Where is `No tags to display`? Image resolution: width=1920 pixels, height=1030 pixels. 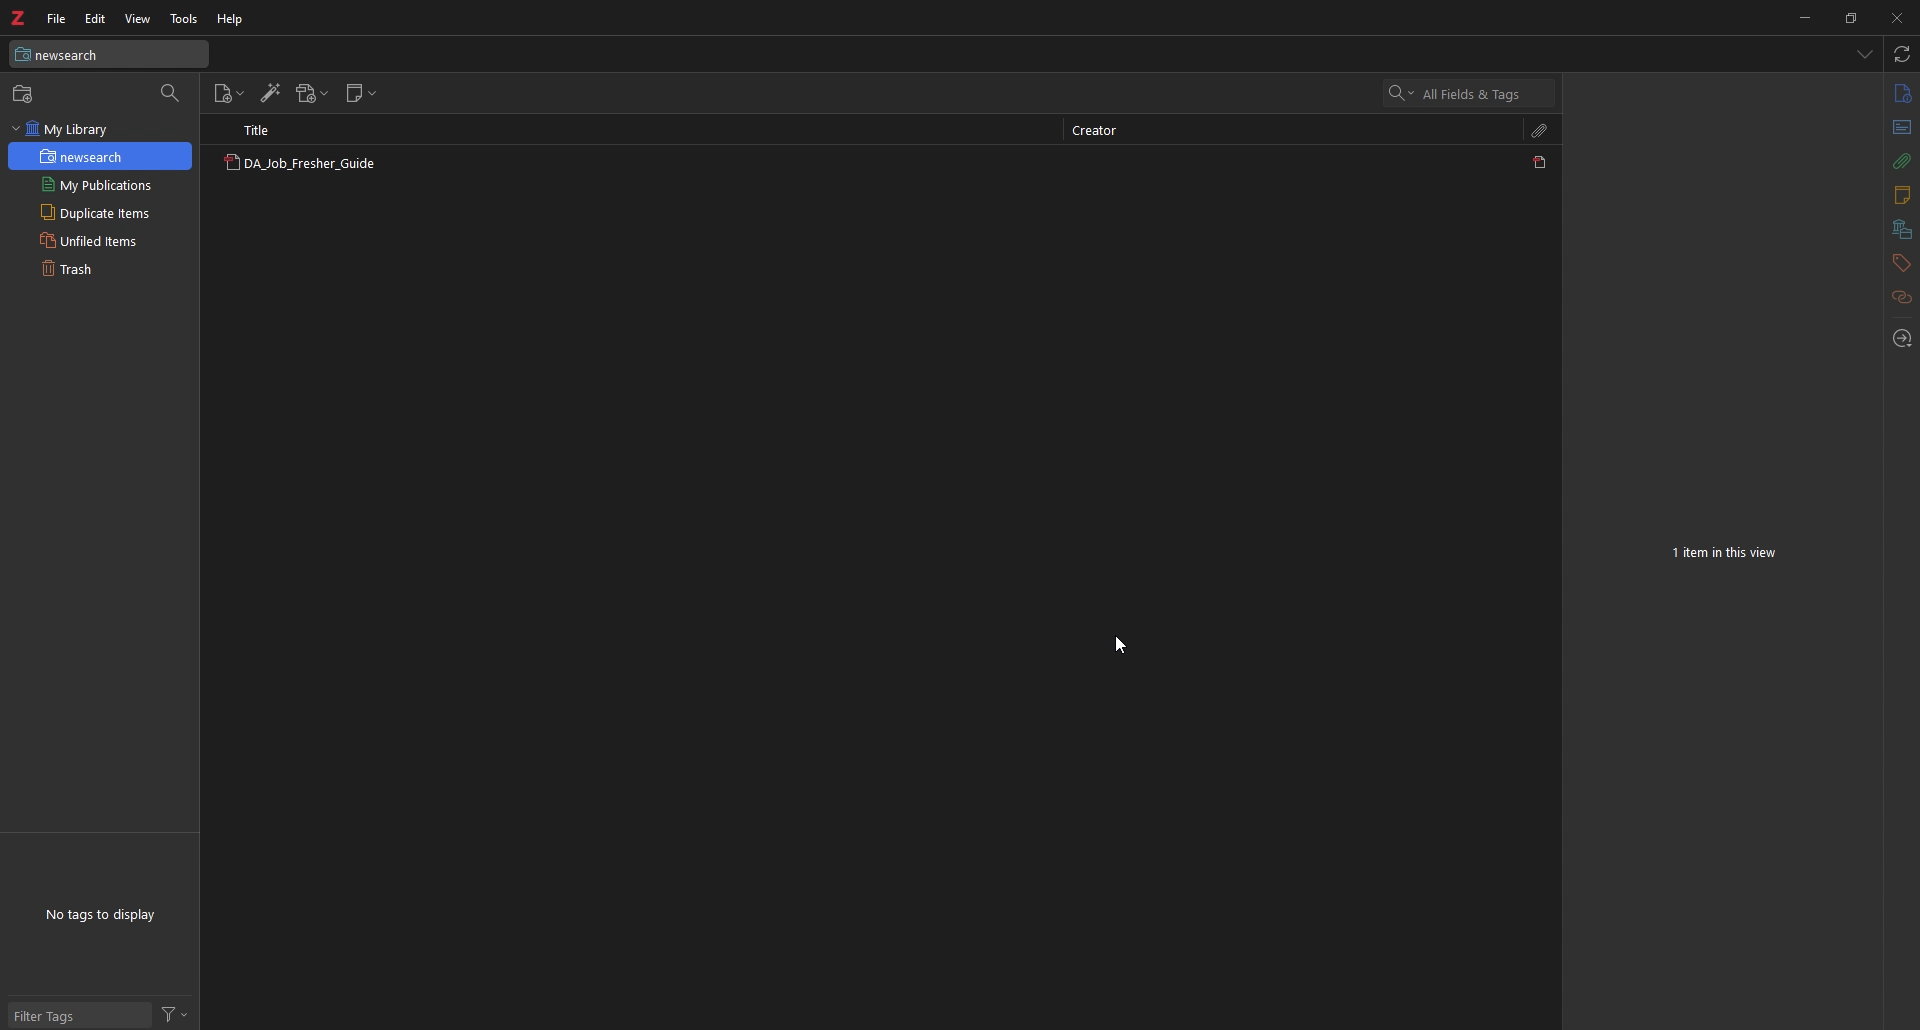 No tags to display is located at coordinates (100, 915).